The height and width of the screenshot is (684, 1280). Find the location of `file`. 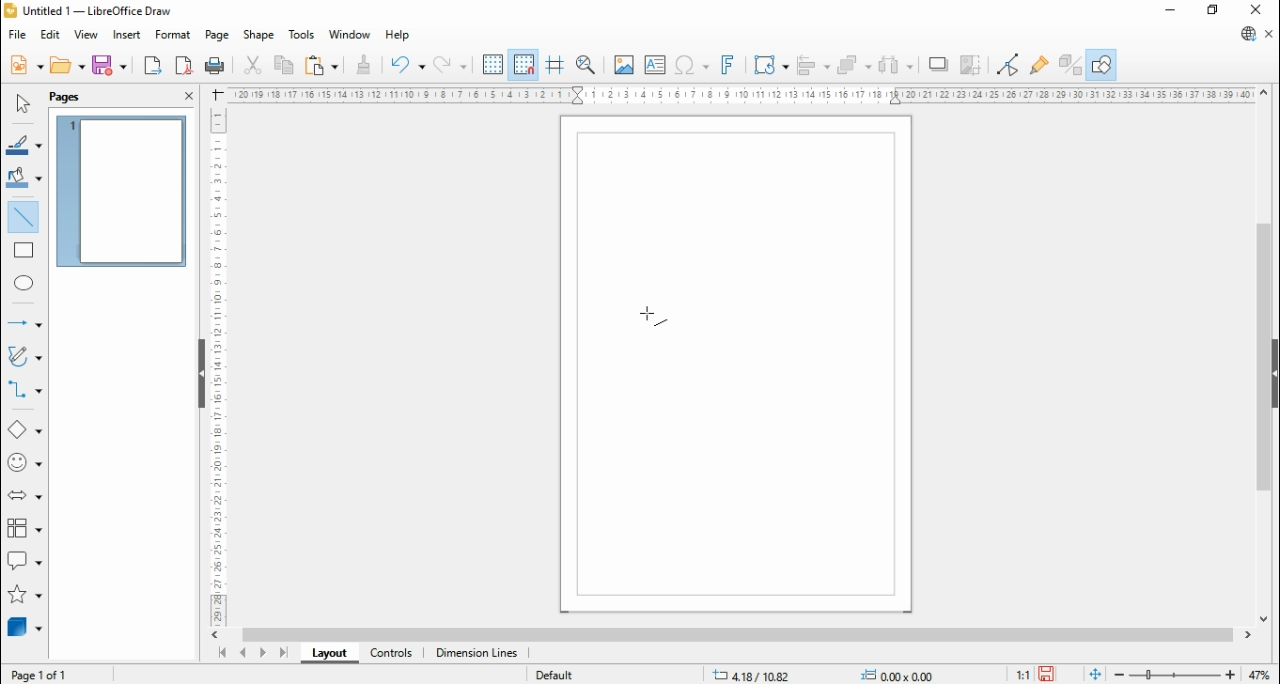

file is located at coordinates (16, 35).